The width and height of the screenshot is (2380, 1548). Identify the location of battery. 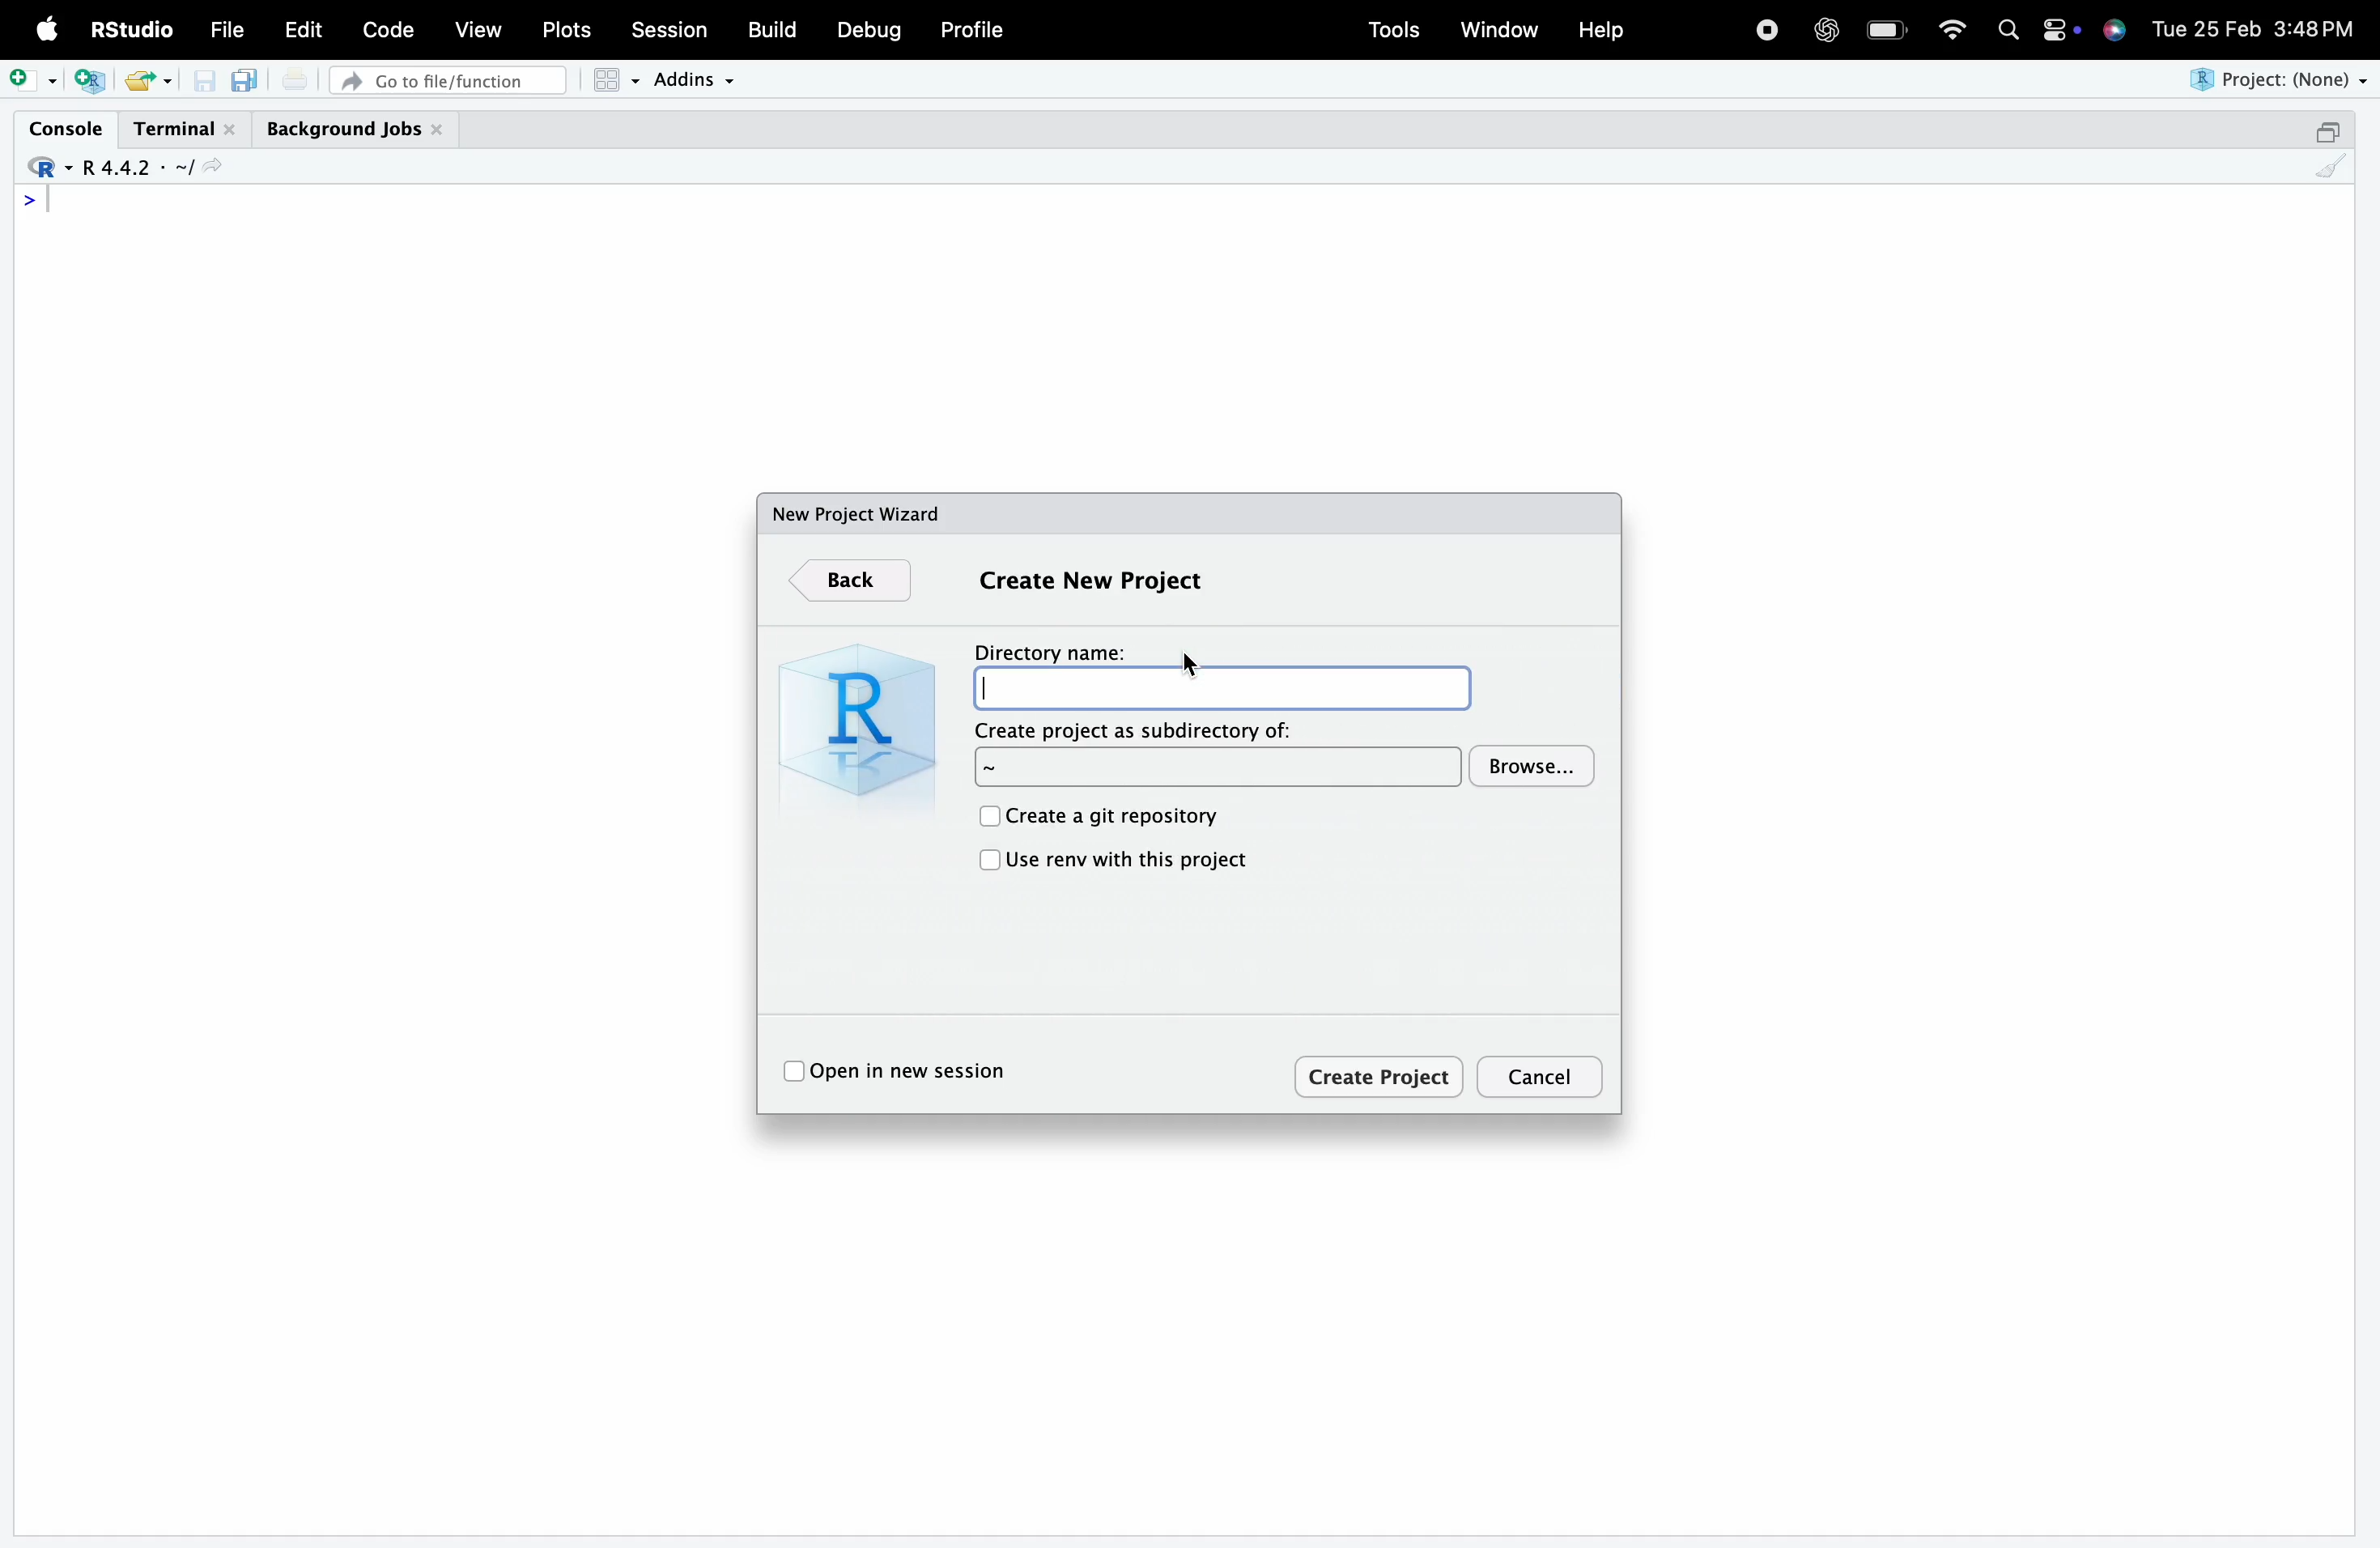
(1886, 30).